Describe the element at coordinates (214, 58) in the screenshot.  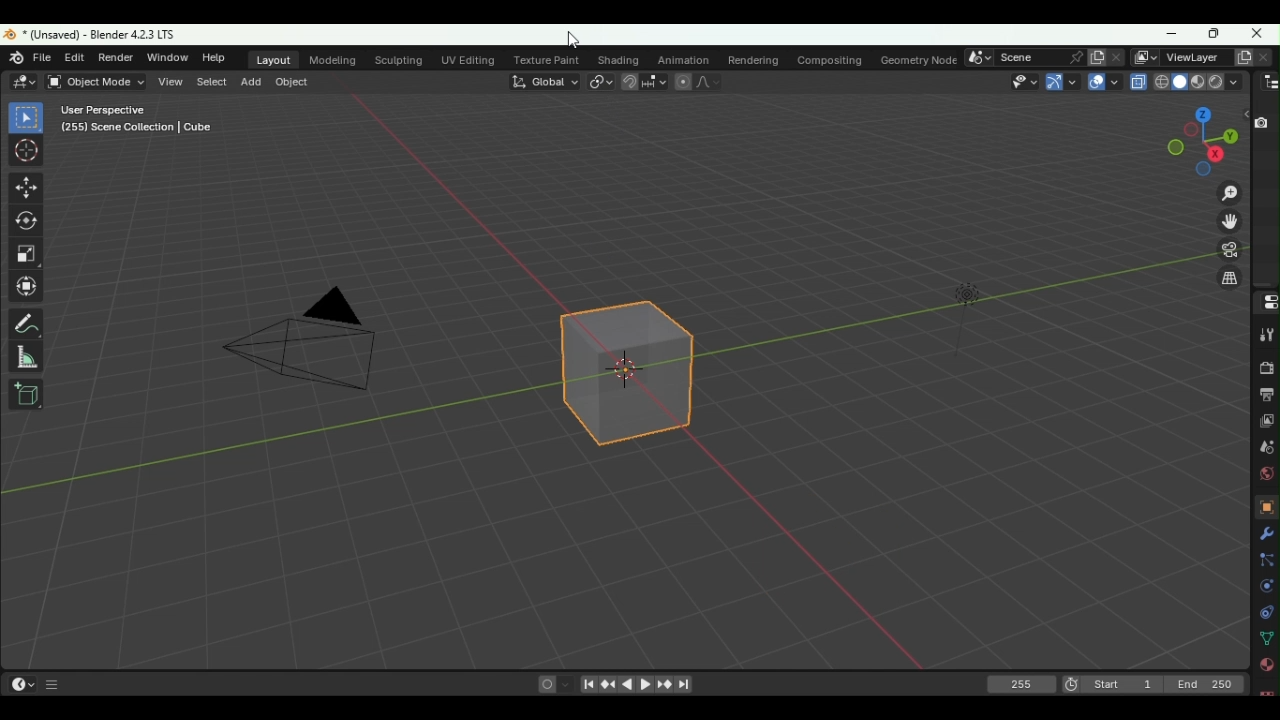
I see `Help` at that location.